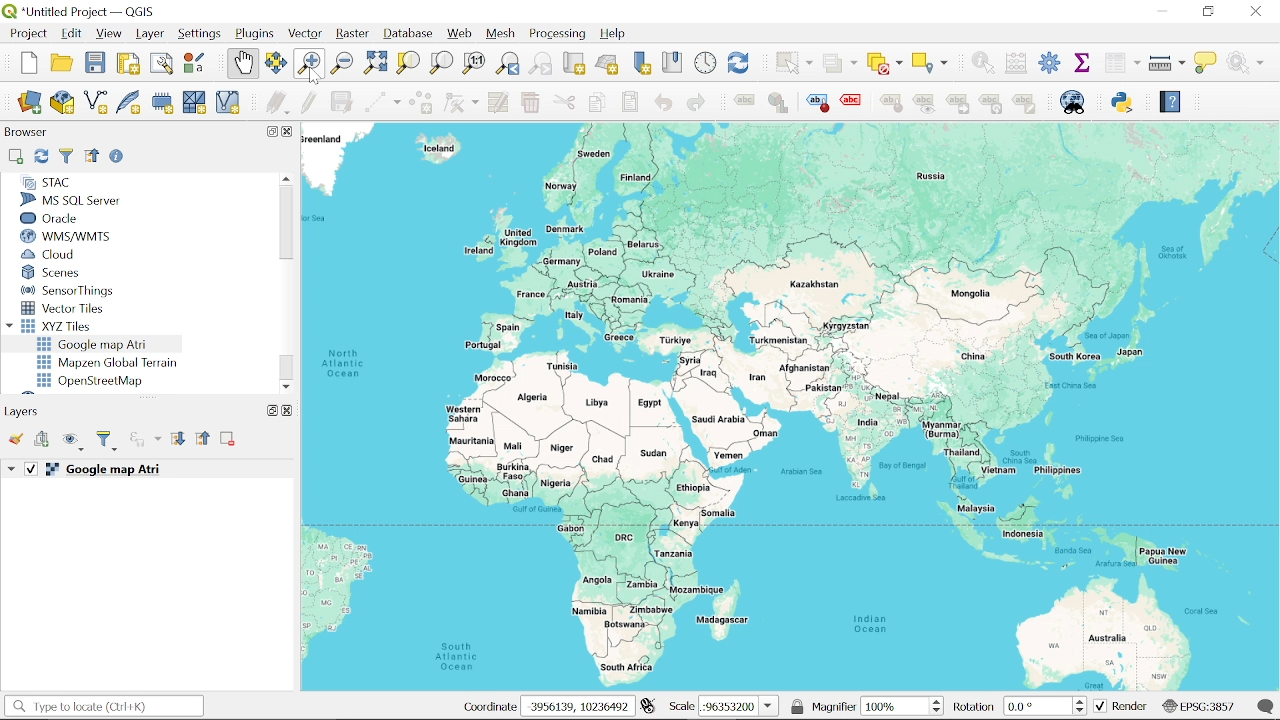 The image size is (1280, 720). Describe the element at coordinates (791, 404) in the screenshot. I see `Map` at that location.